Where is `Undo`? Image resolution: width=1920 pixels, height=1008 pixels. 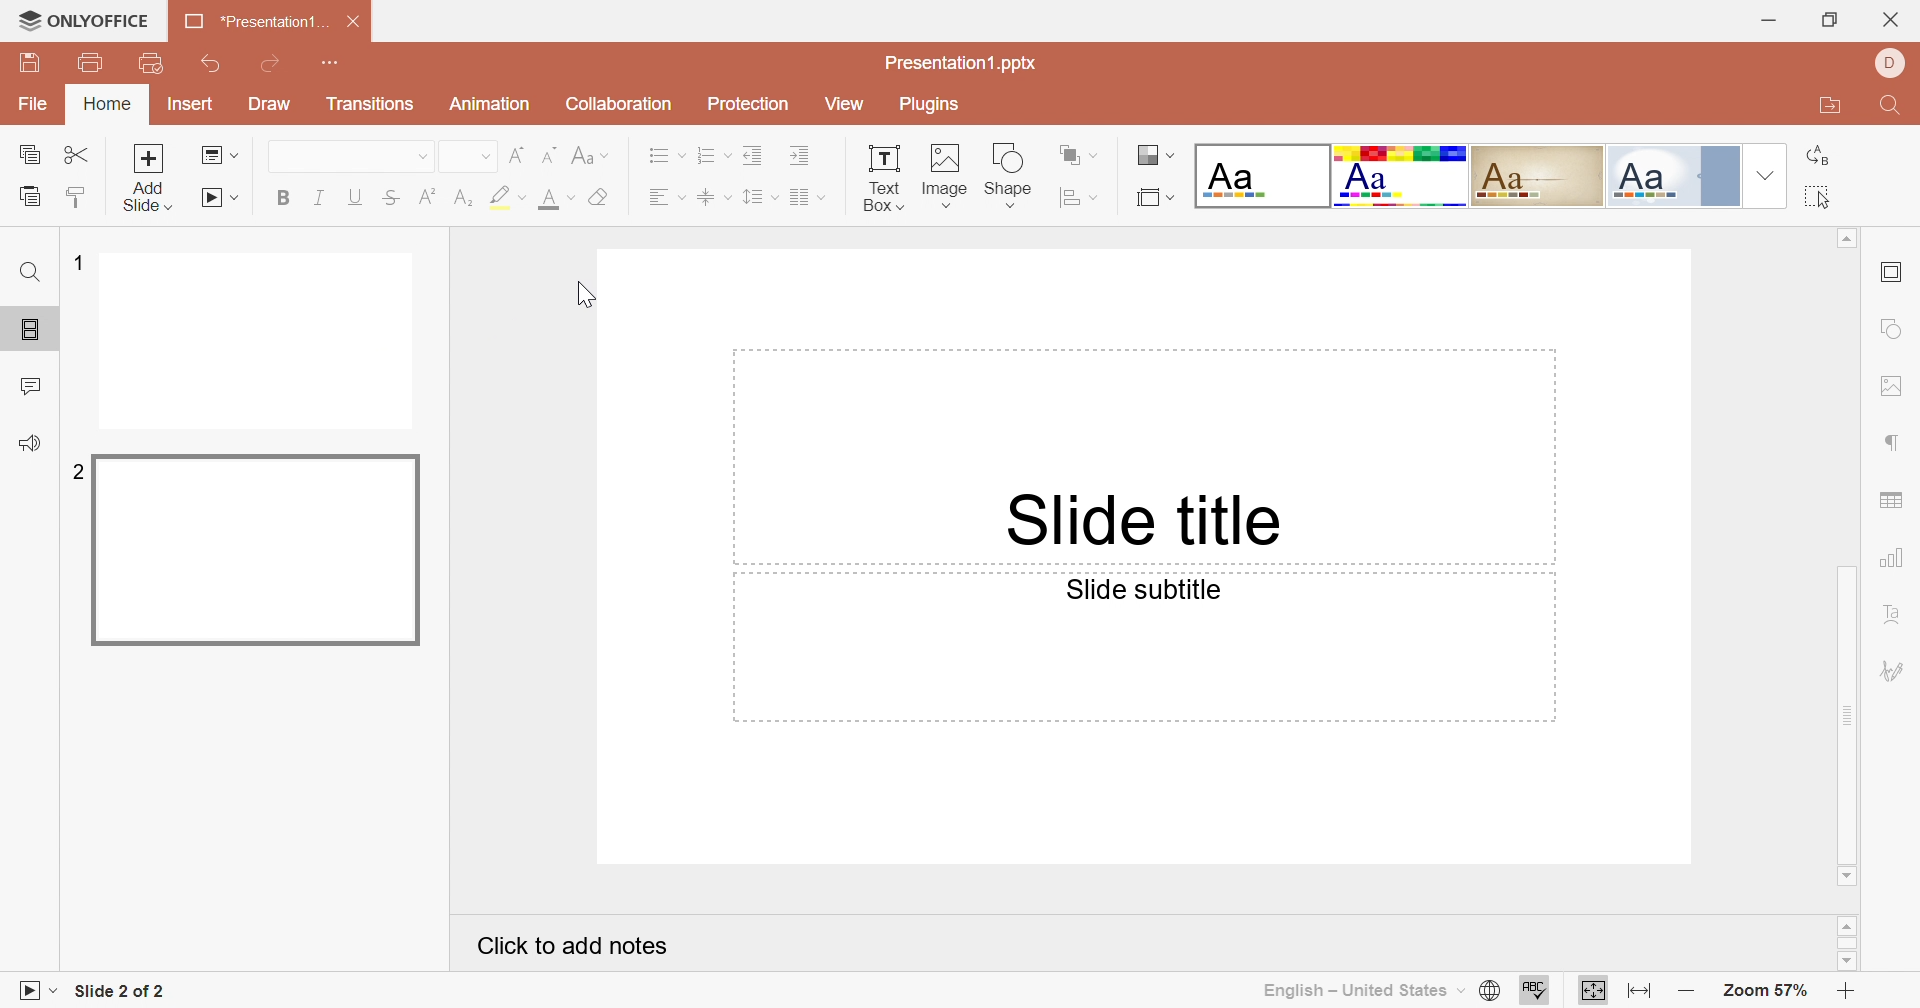
Undo is located at coordinates (214, 63).